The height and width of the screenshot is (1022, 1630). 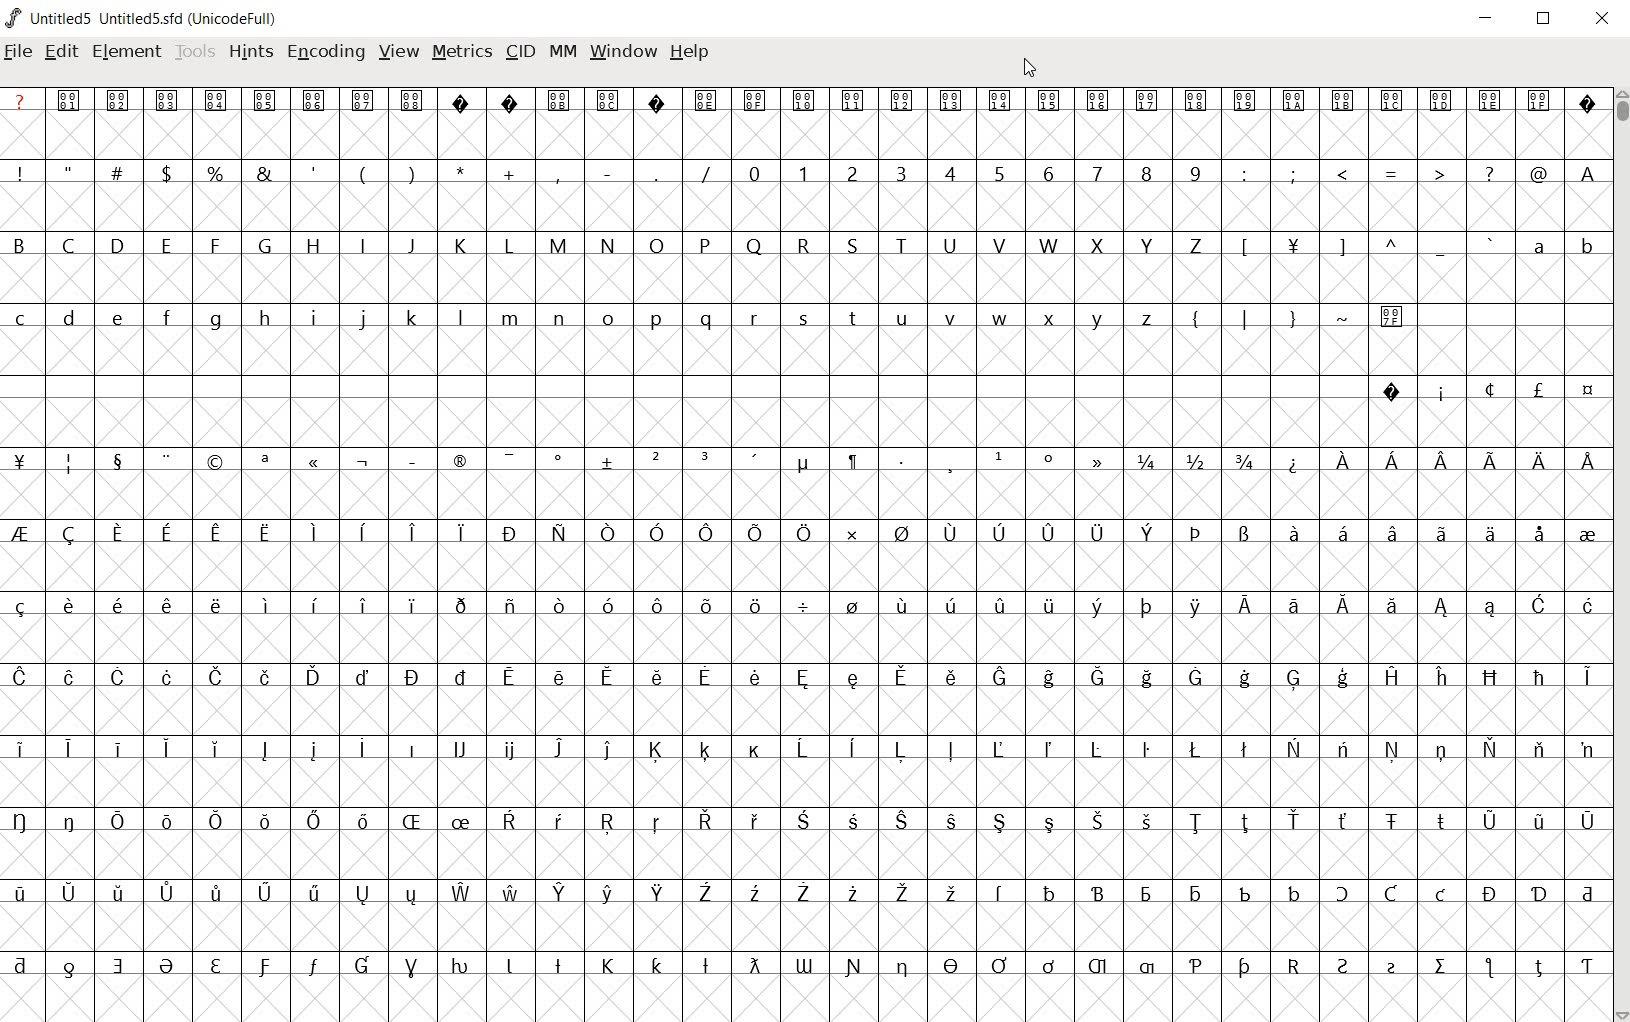 I want to click on Symbol, so click(x=215, y=821).